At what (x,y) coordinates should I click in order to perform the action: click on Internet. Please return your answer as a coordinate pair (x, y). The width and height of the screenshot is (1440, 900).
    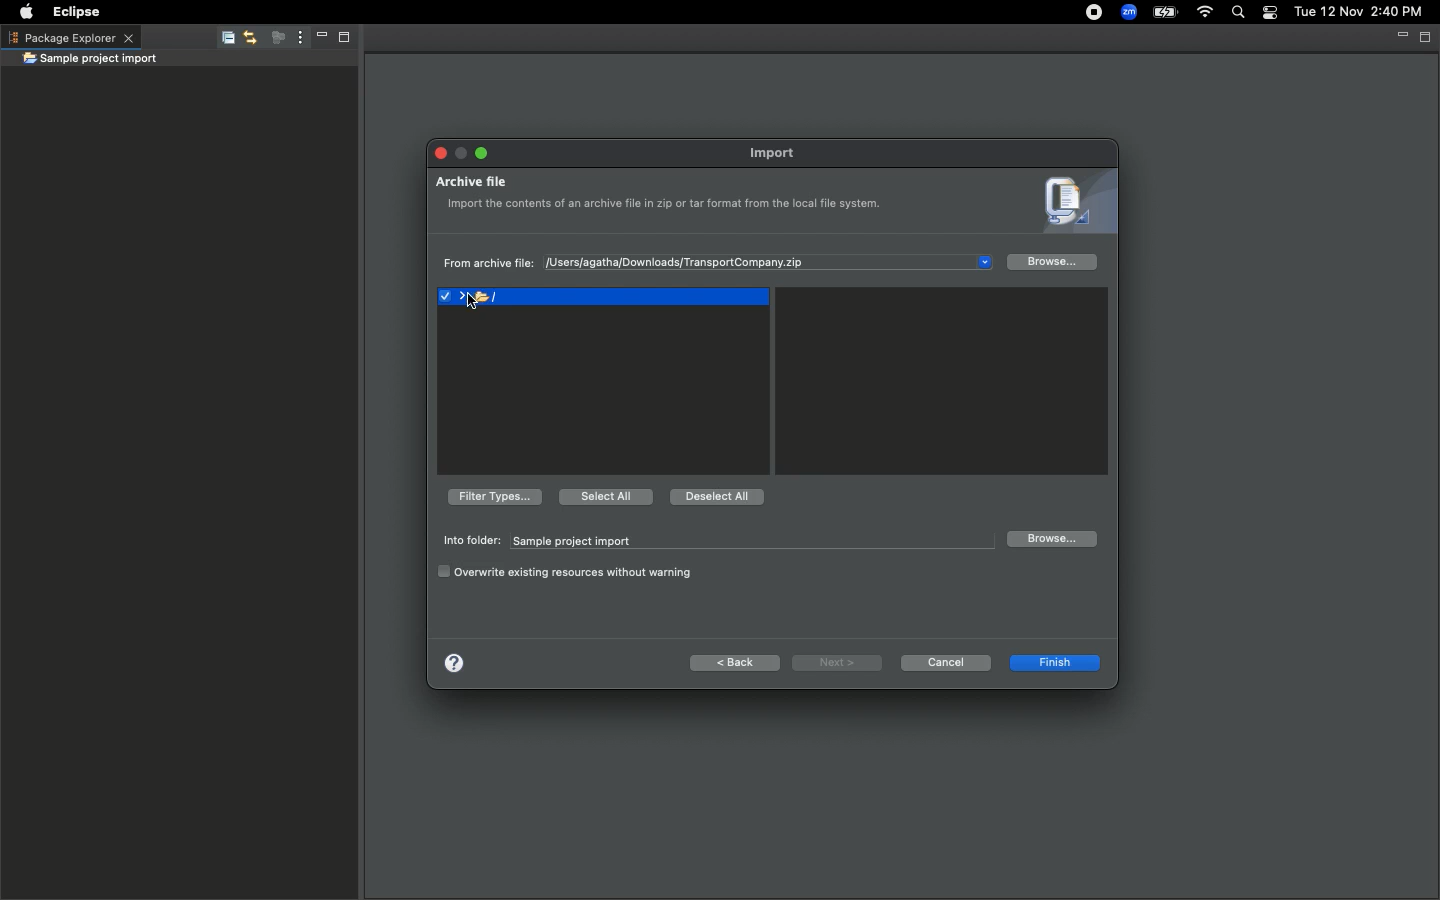
    Looking at the image, I should click on (1205, 13).